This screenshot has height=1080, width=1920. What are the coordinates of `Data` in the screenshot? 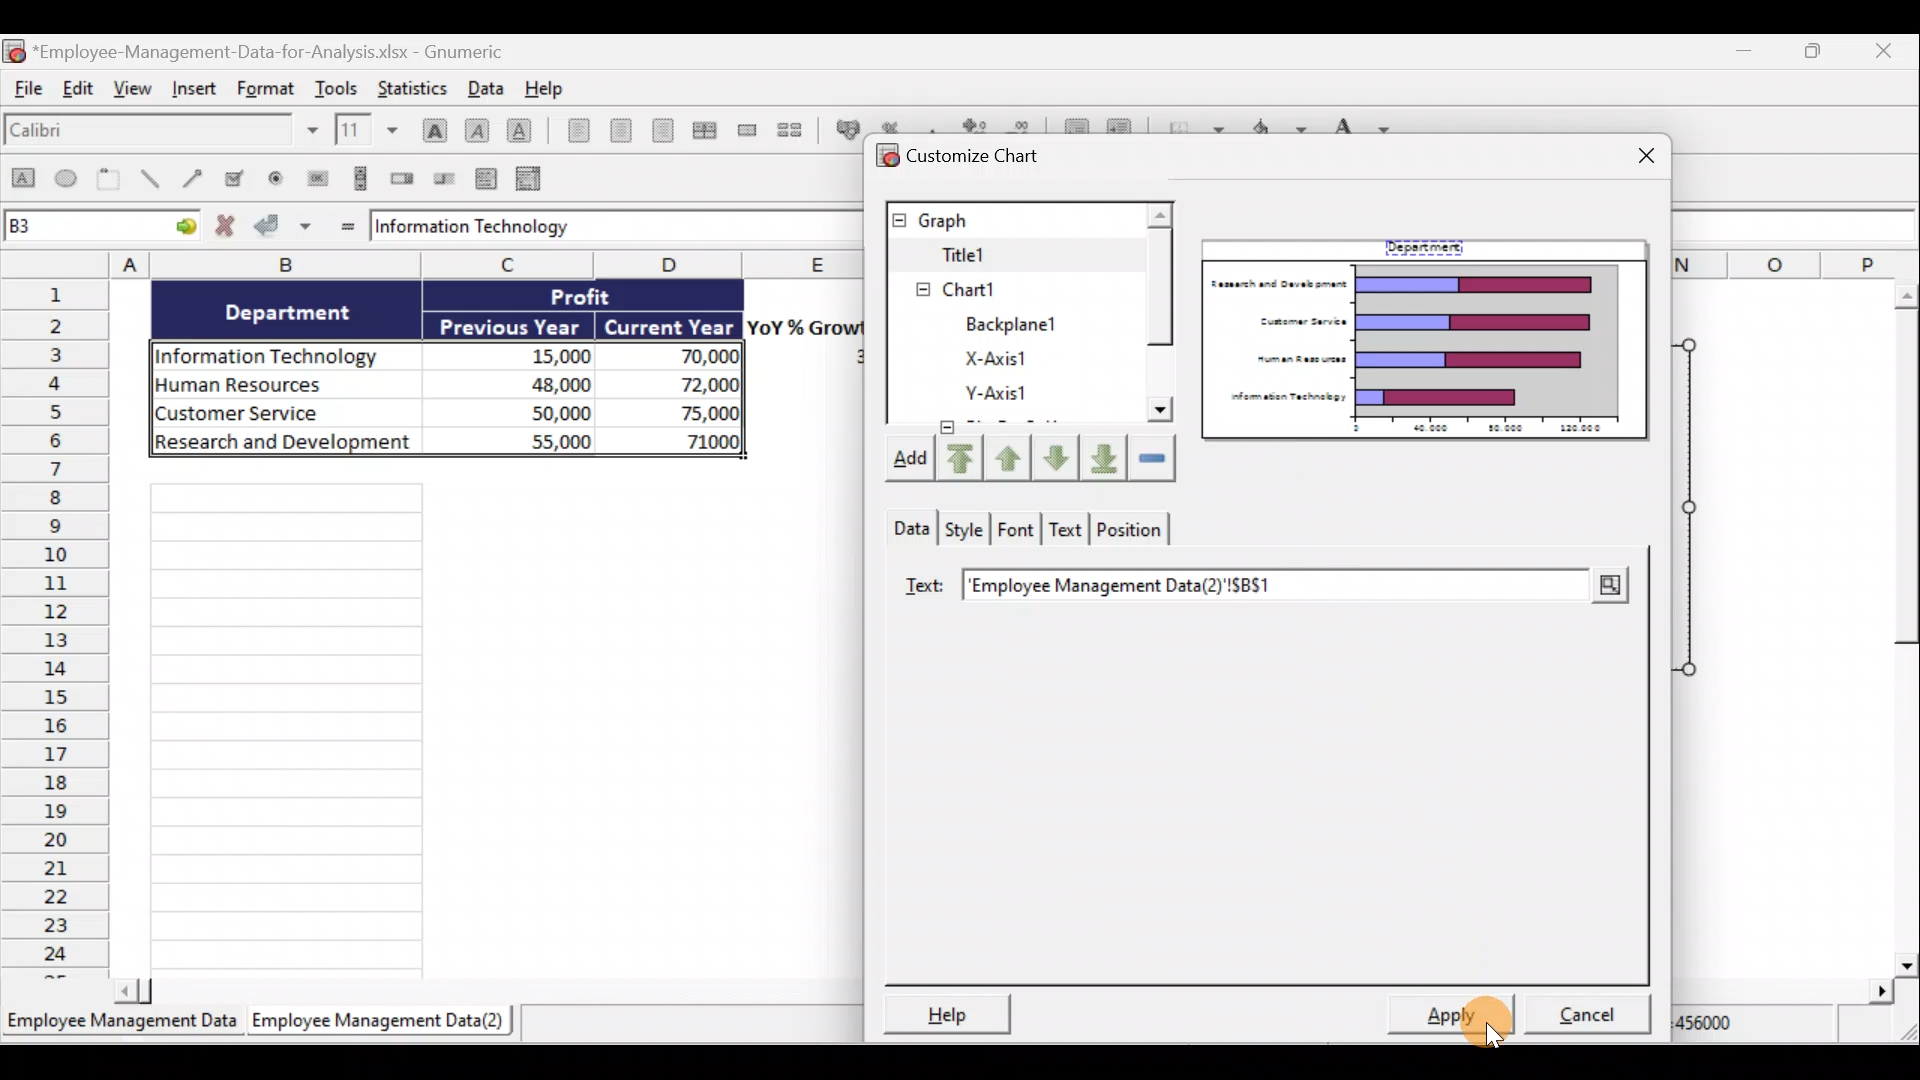 It's located at (488, 87).